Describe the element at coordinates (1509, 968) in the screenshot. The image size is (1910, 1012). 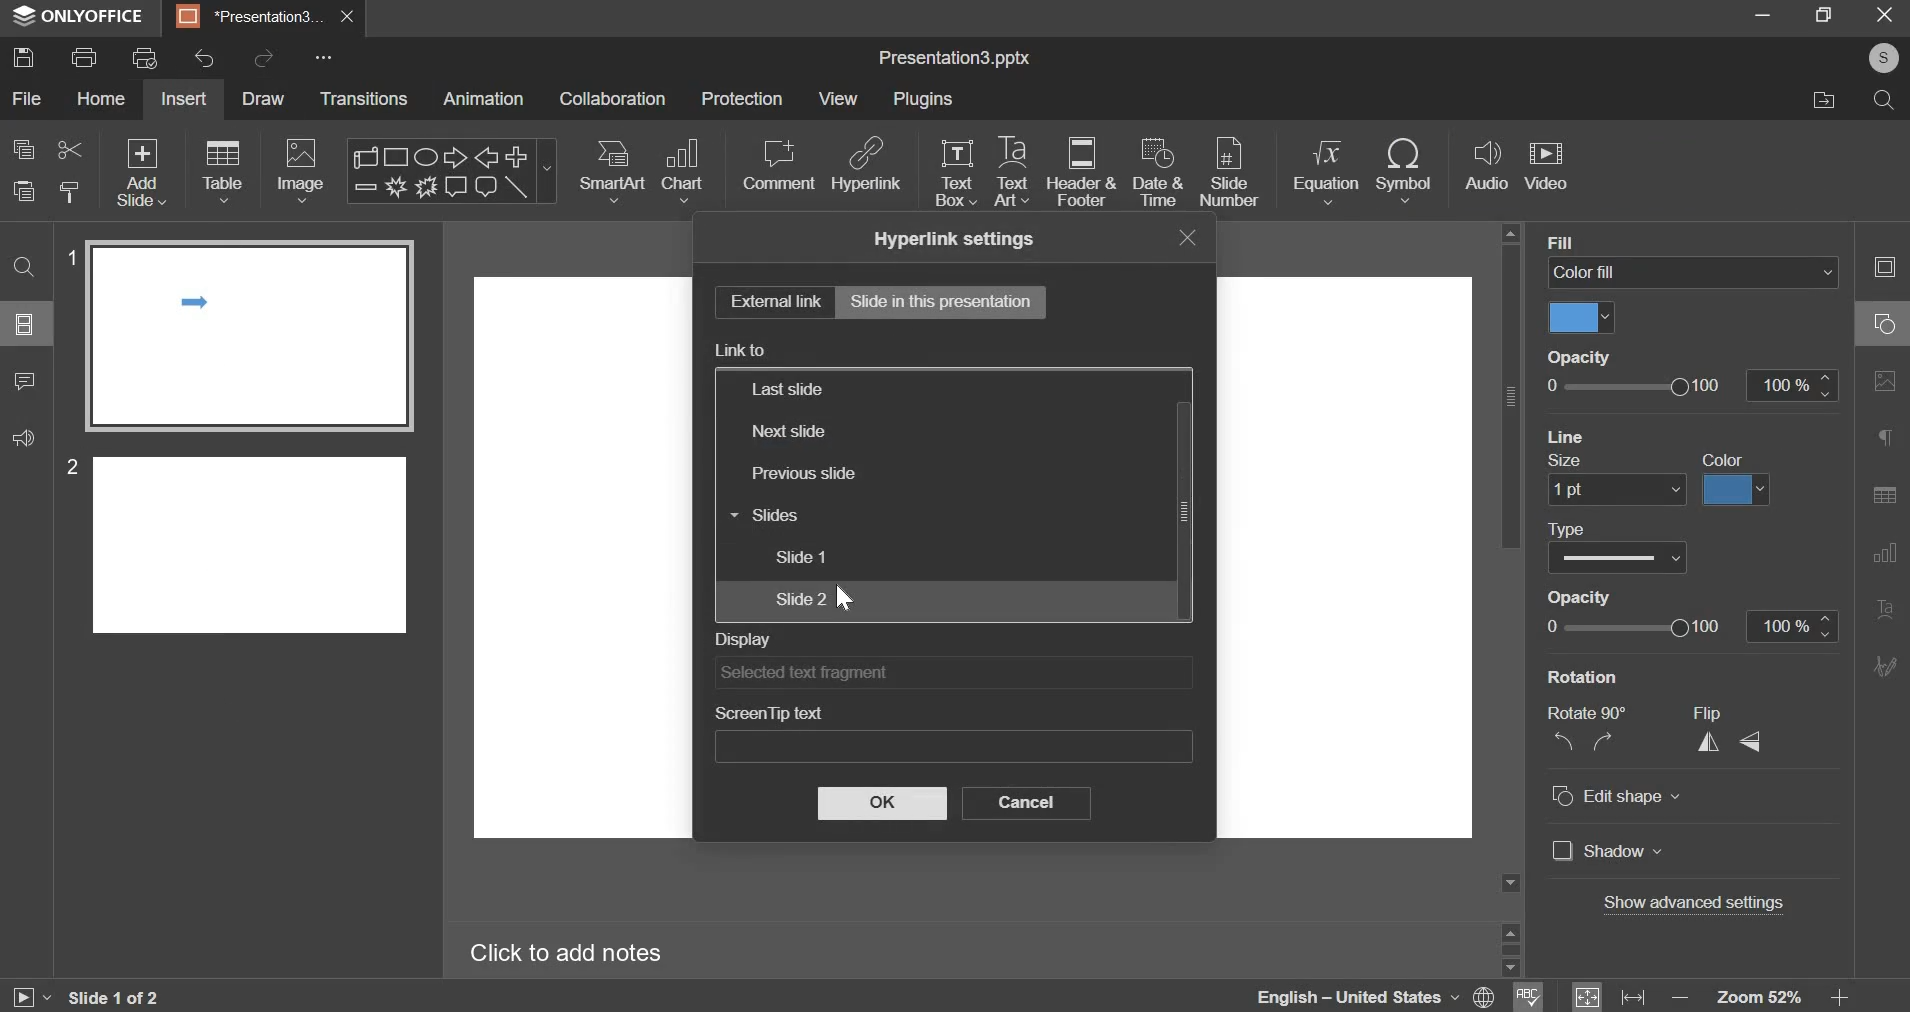
I see `scroll down` at that location.